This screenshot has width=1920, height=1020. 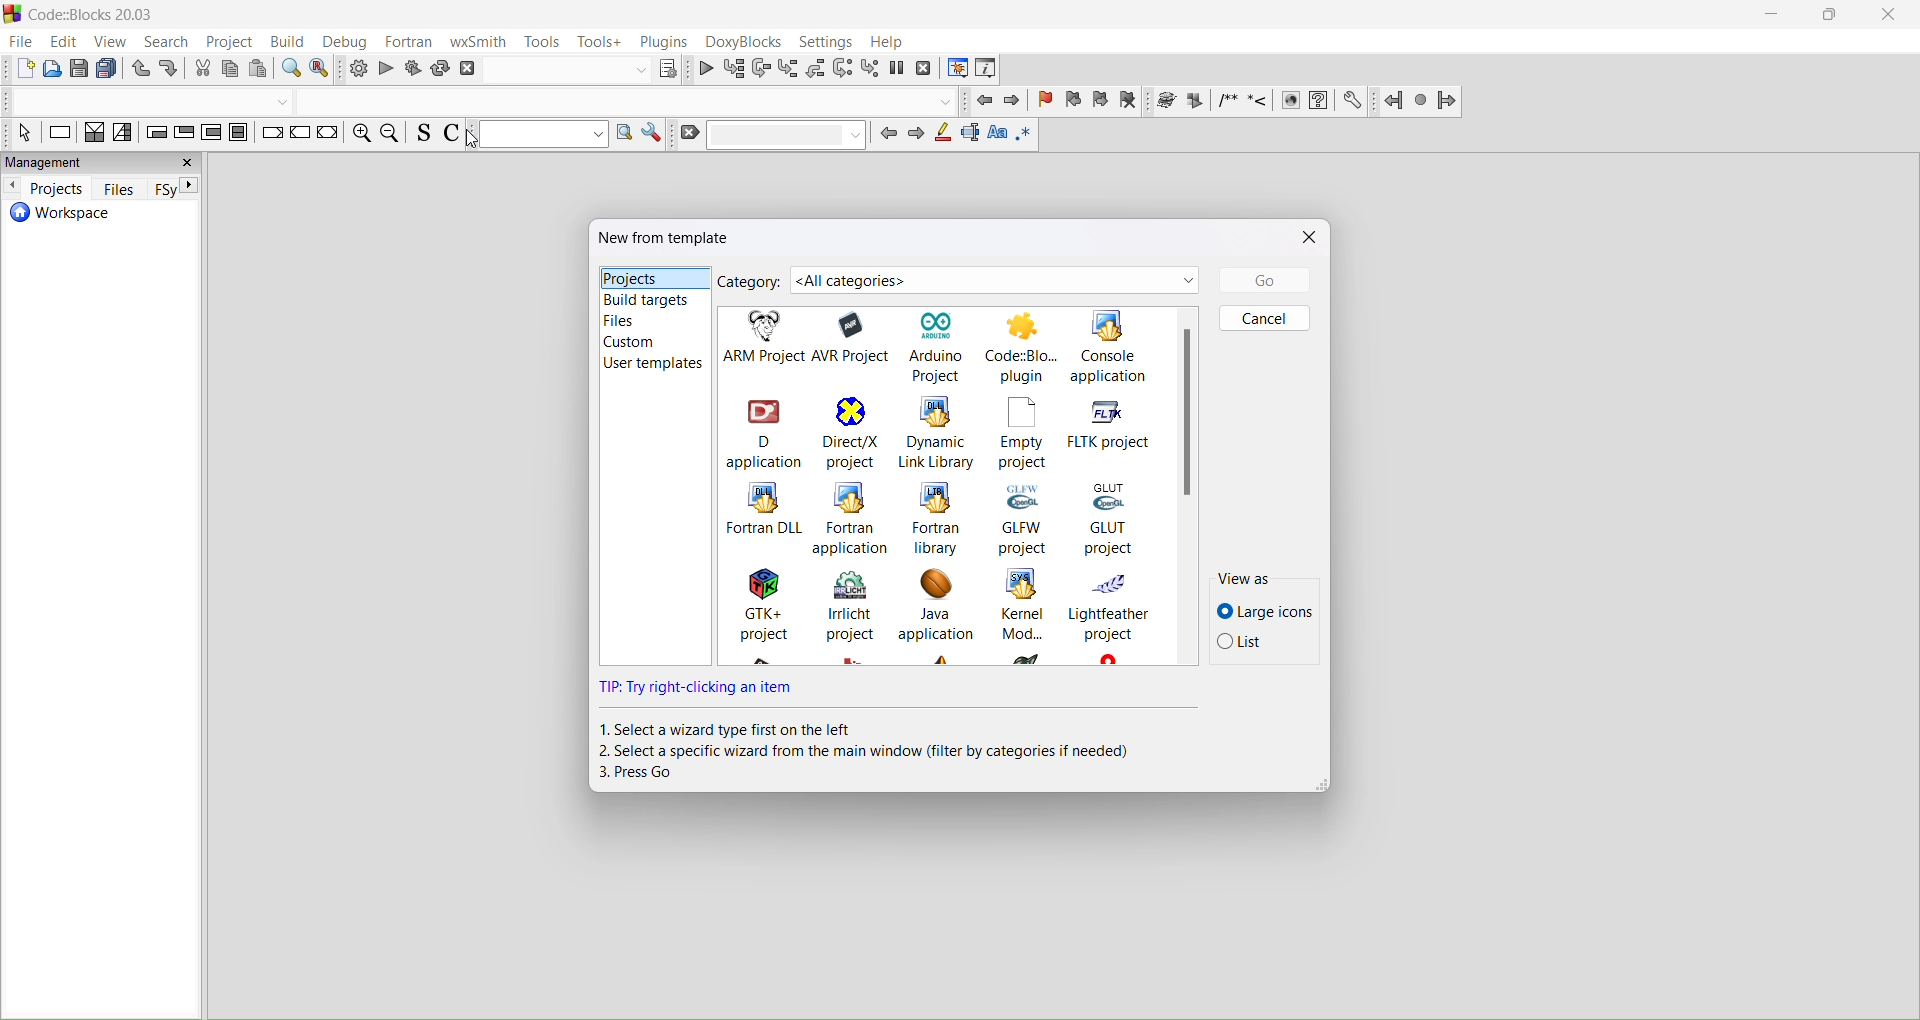 I want to click on selected text, so click(x=972, y=136).